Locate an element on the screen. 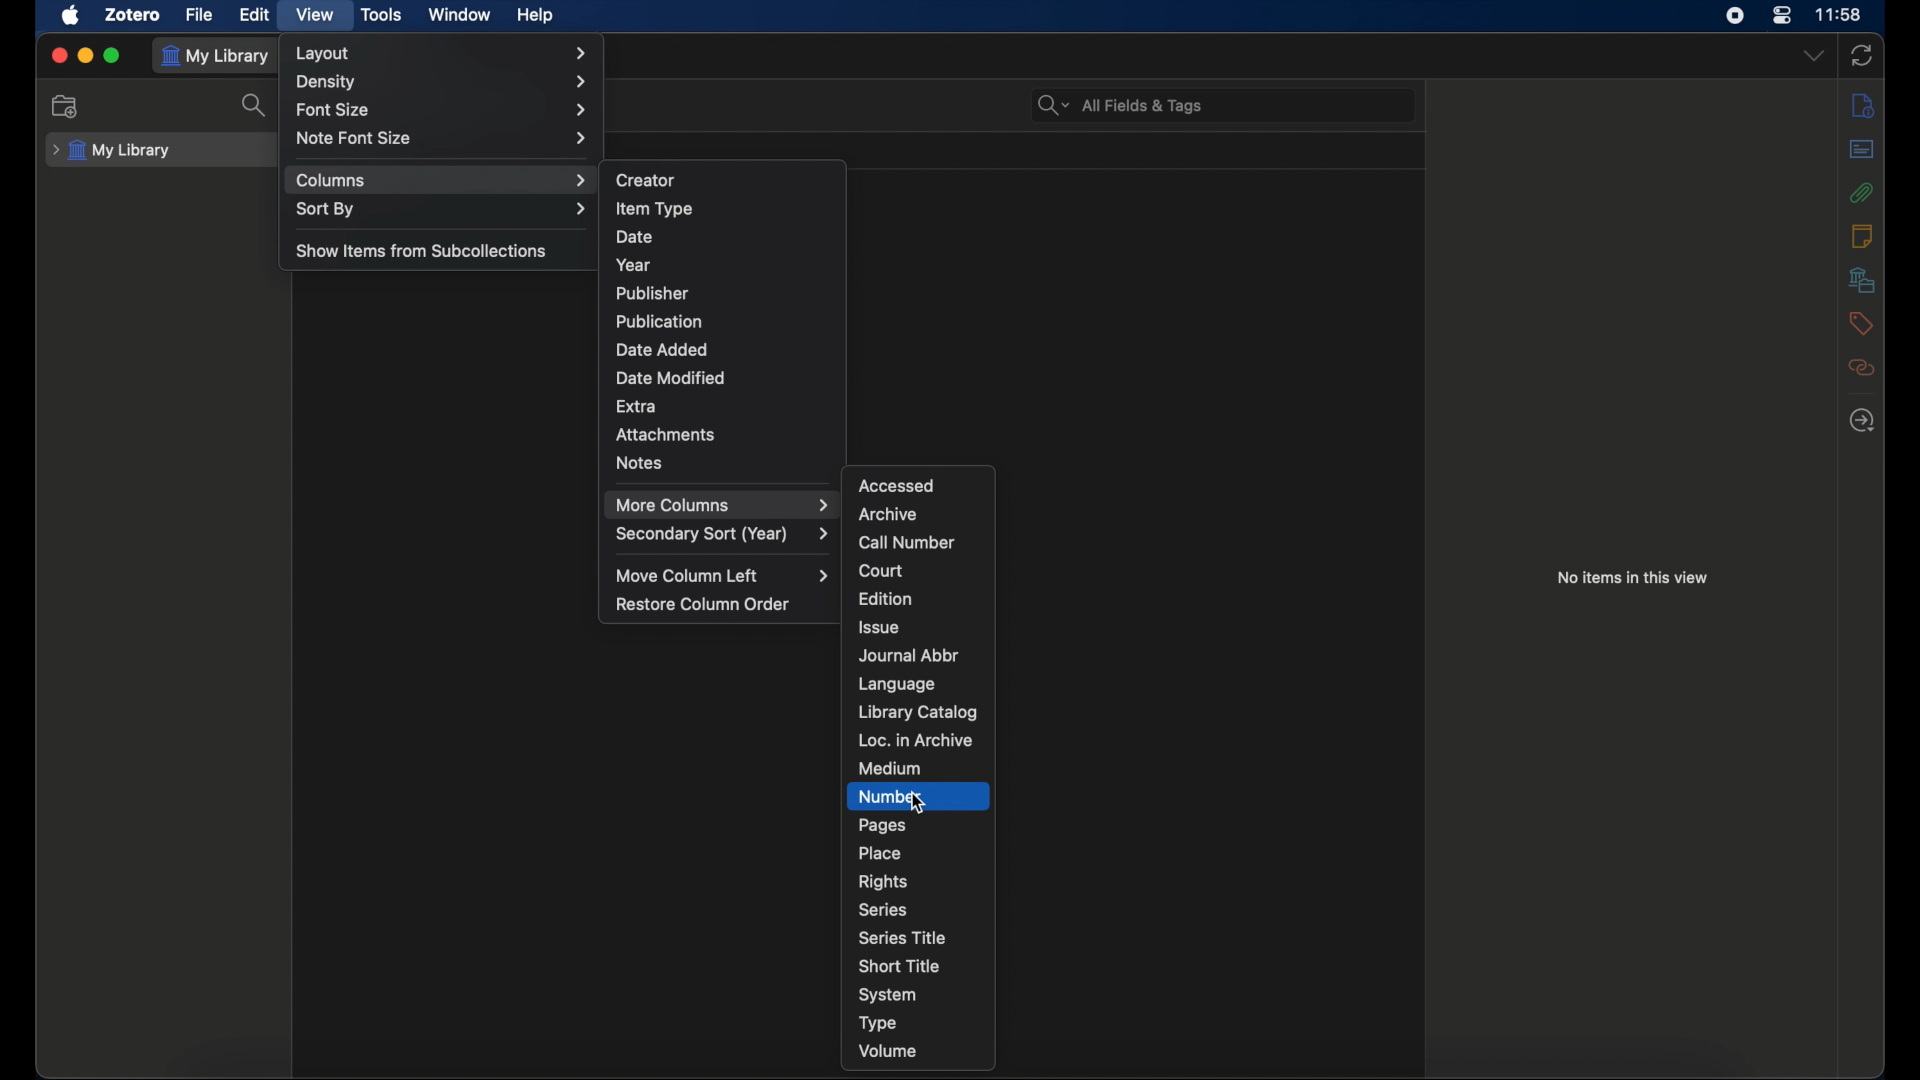 The image size is (1920, 1080). number is located at coordinates (889, 795).